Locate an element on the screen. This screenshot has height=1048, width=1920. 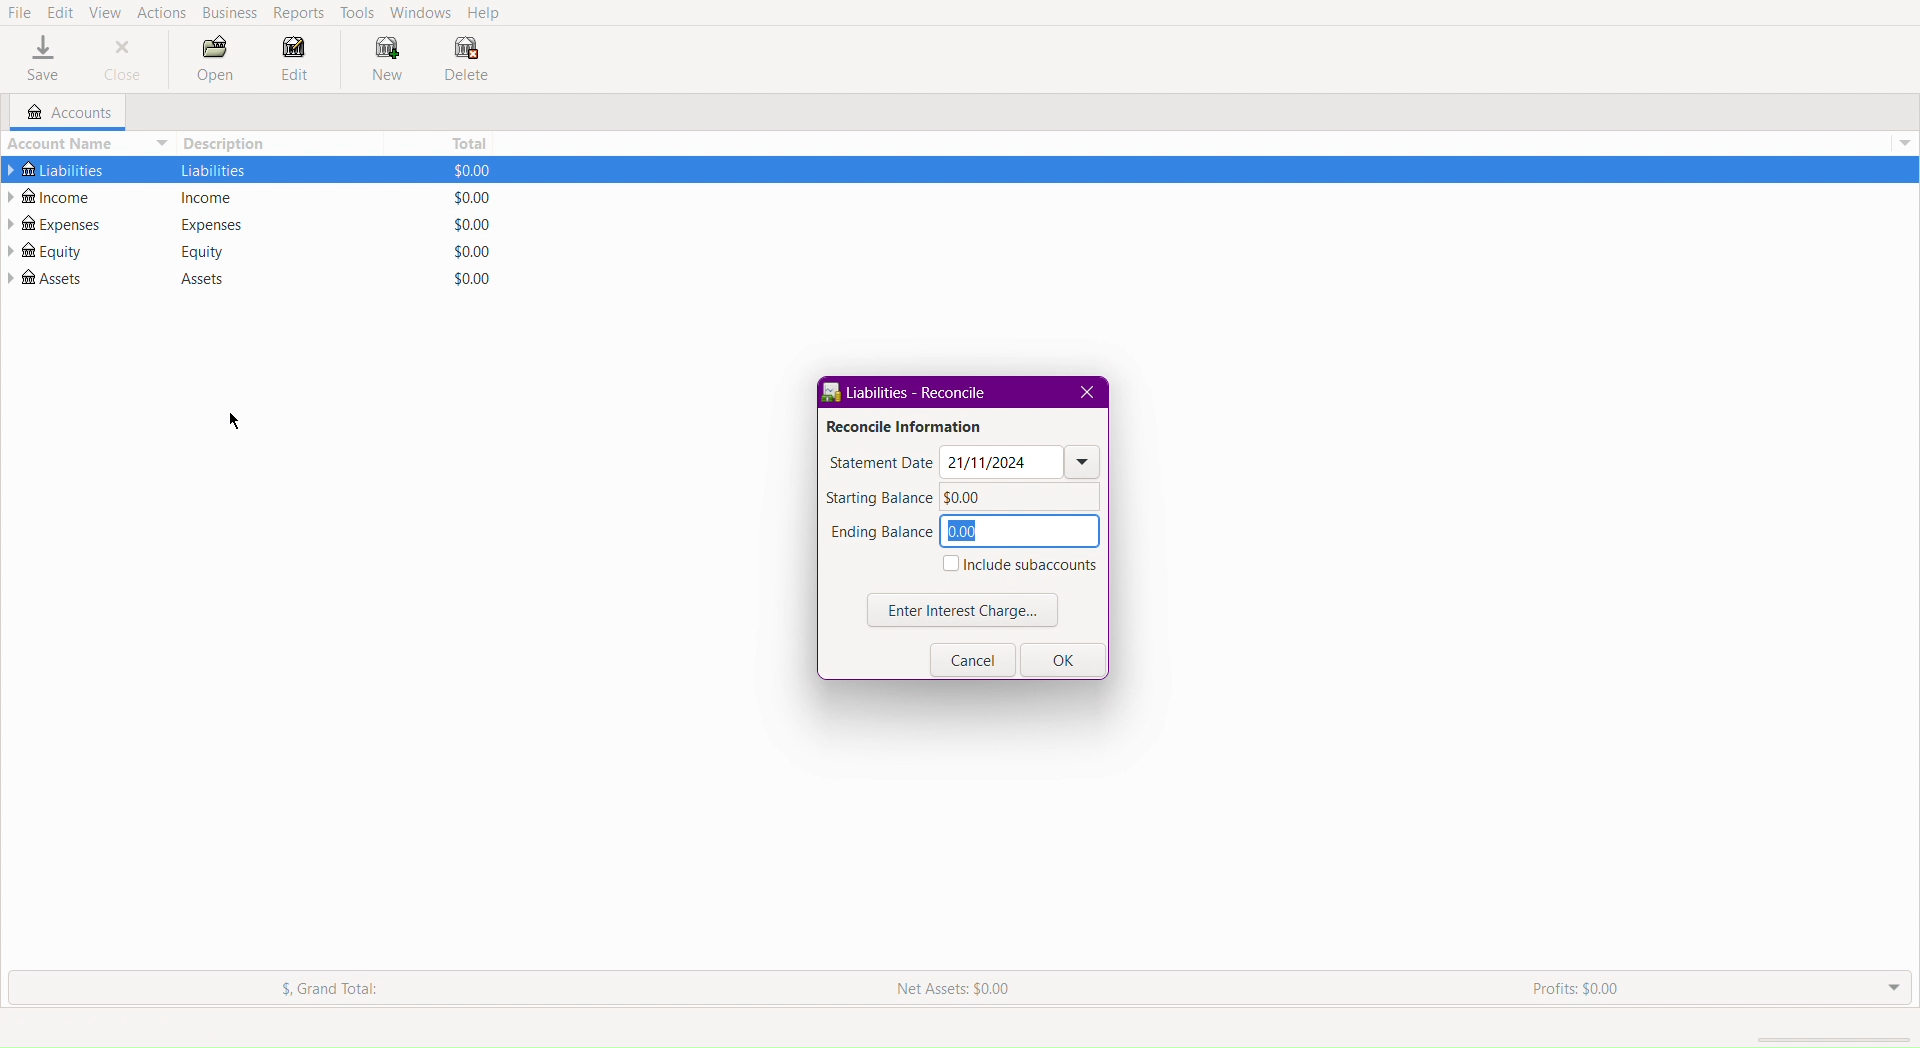
Close is located at coordinates (119, 61).